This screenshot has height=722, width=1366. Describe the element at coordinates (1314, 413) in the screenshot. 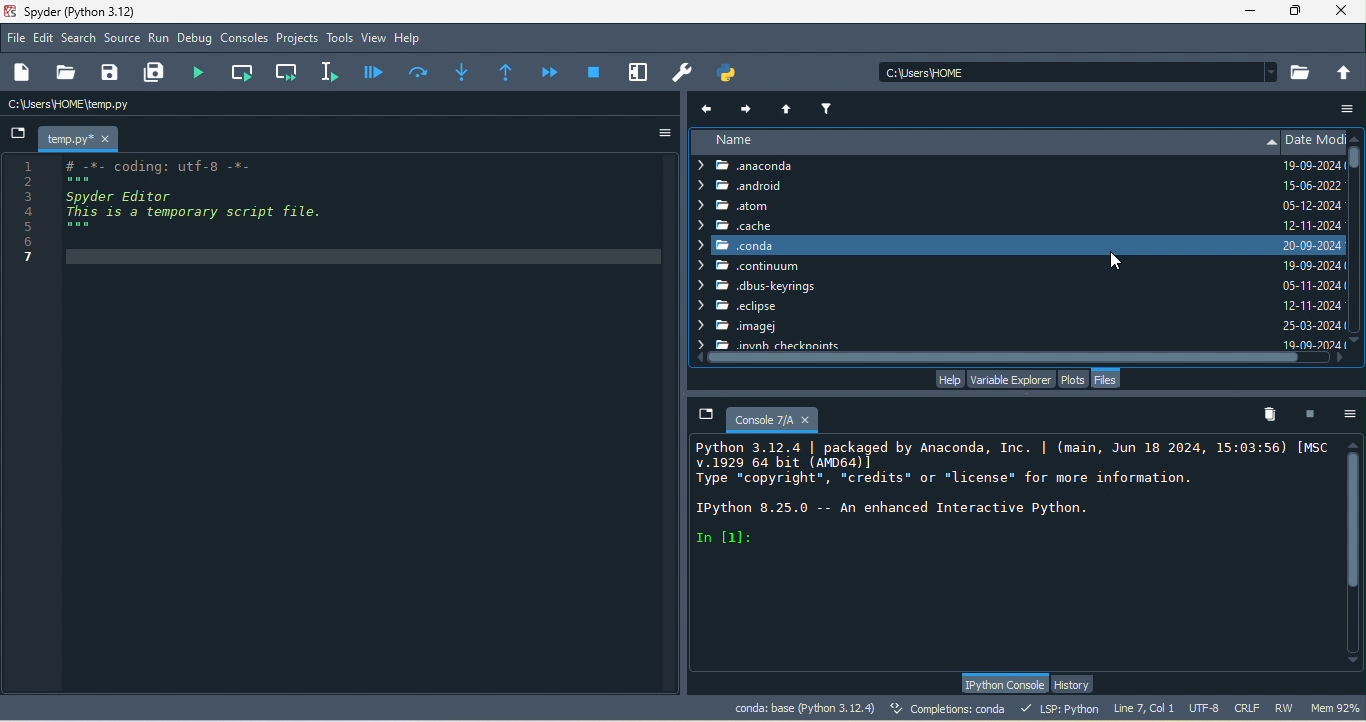

I see `interrupt kenel` at that location.